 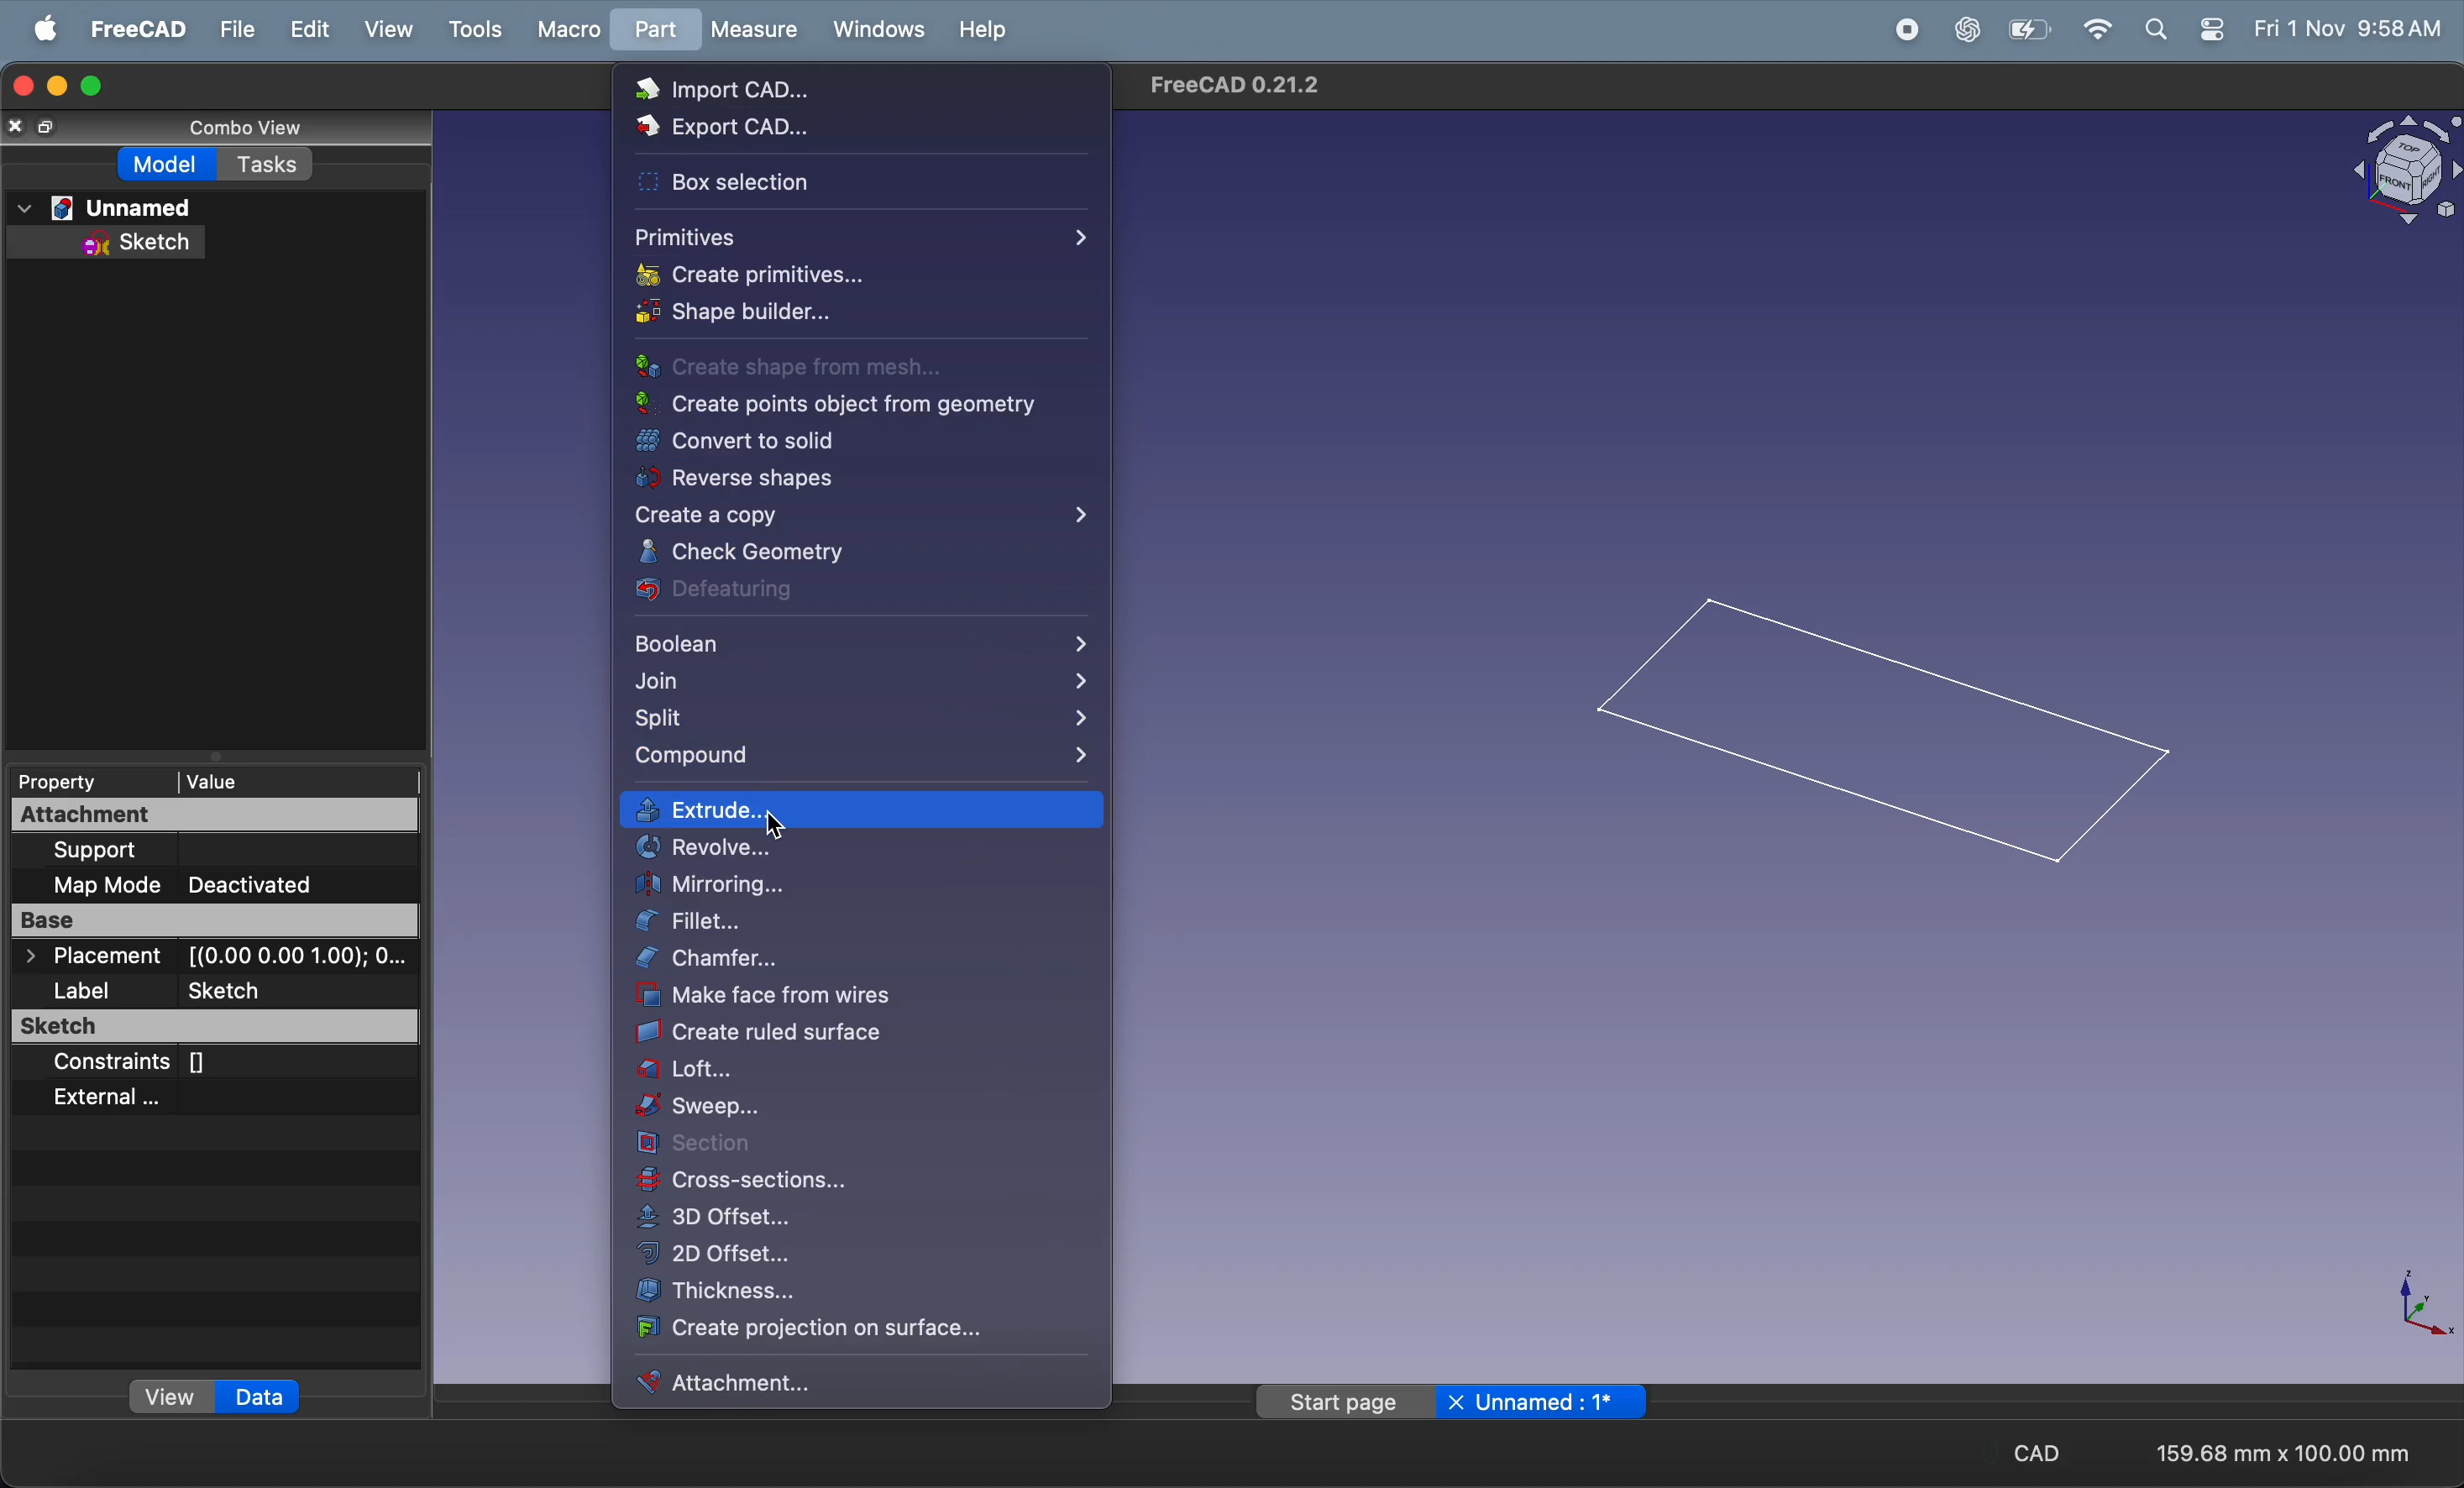 I want to click on sketch, so click(x=119, y=244).